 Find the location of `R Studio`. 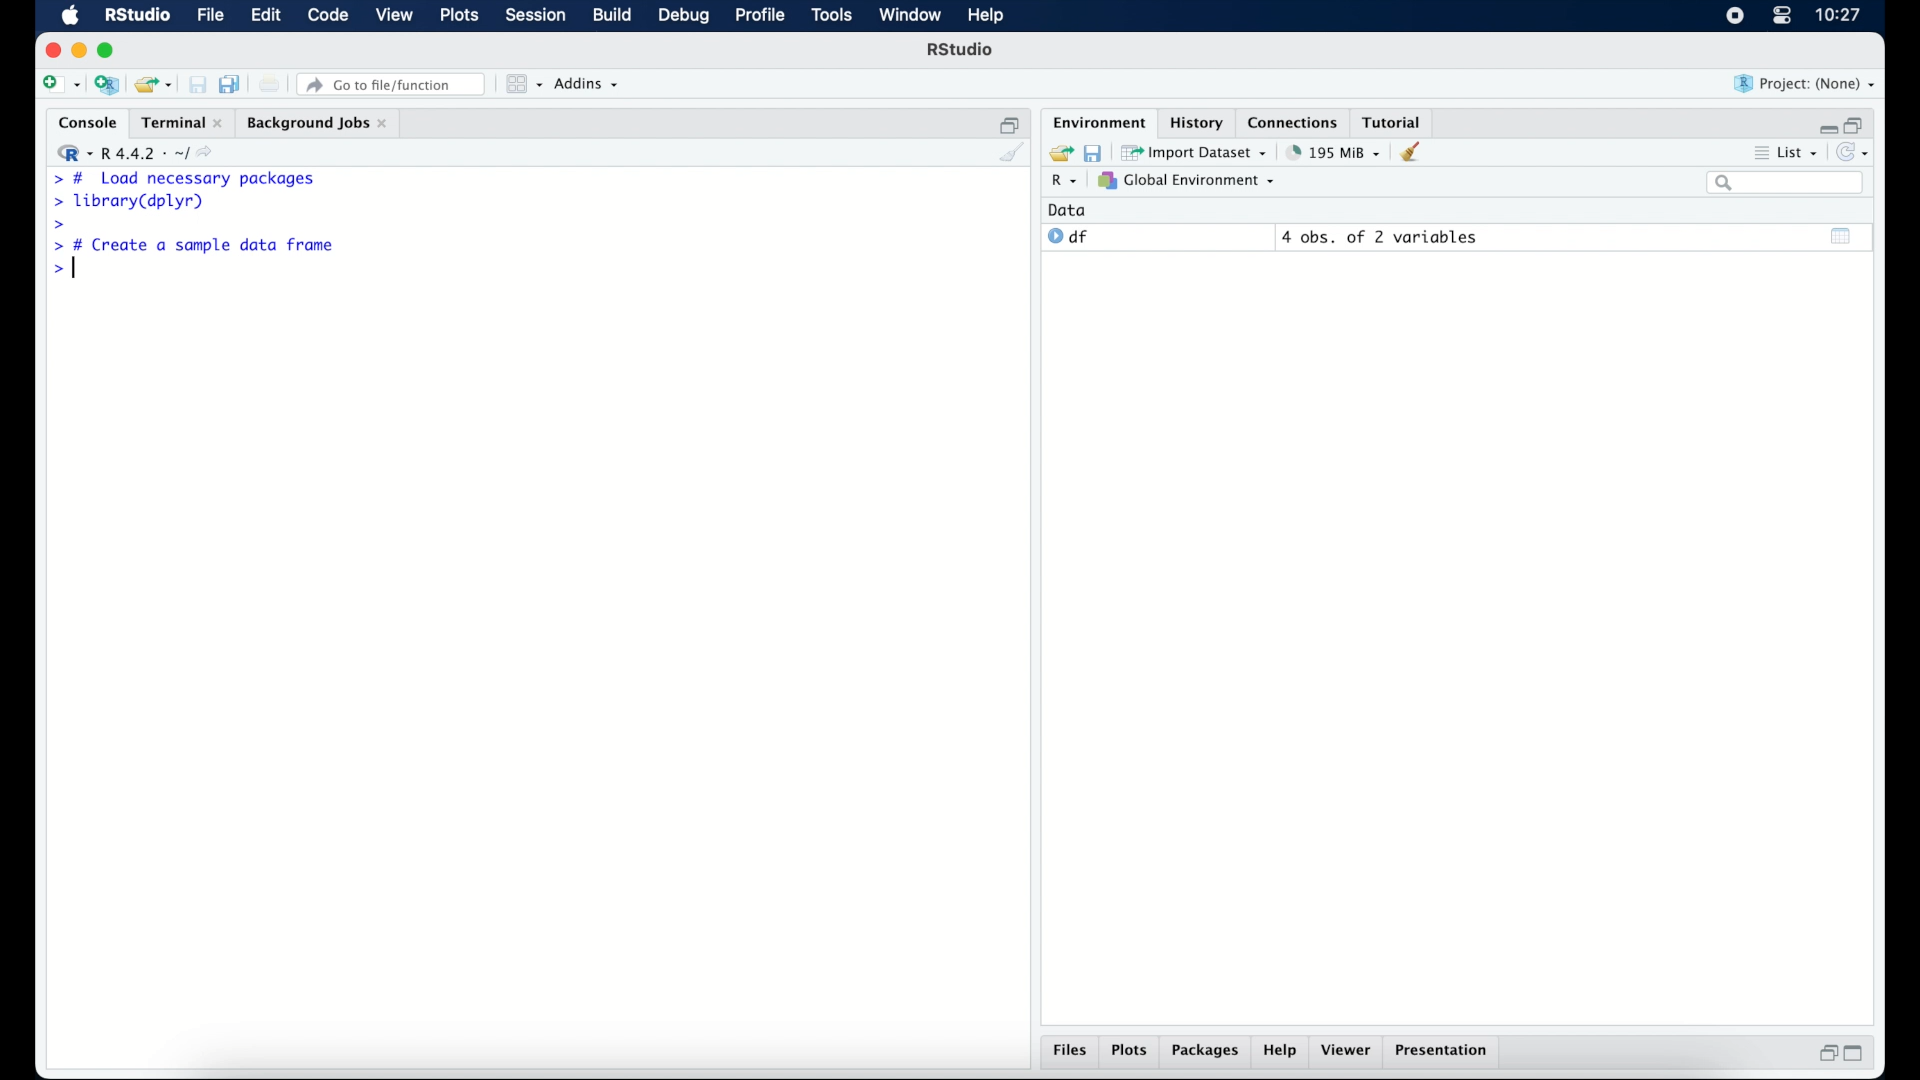

R Studio is located at coordinates (137, 16).